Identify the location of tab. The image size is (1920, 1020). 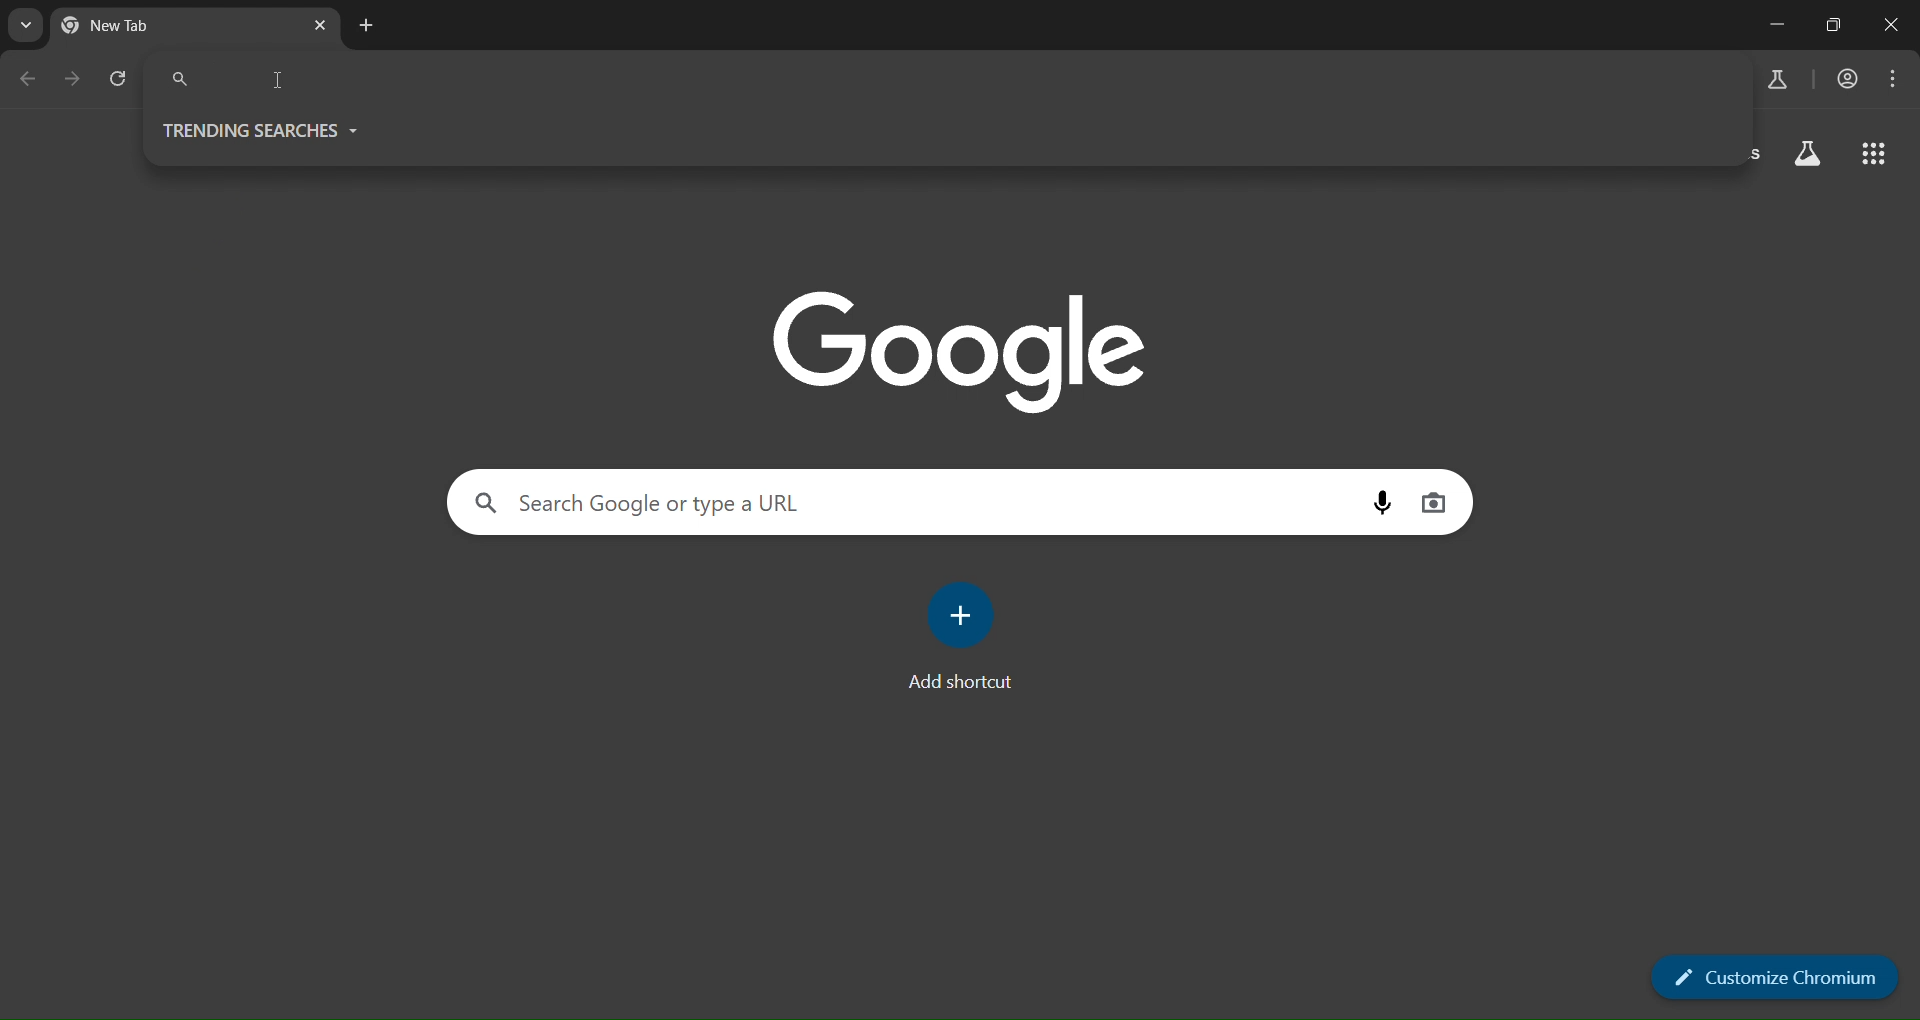
(146, 25).